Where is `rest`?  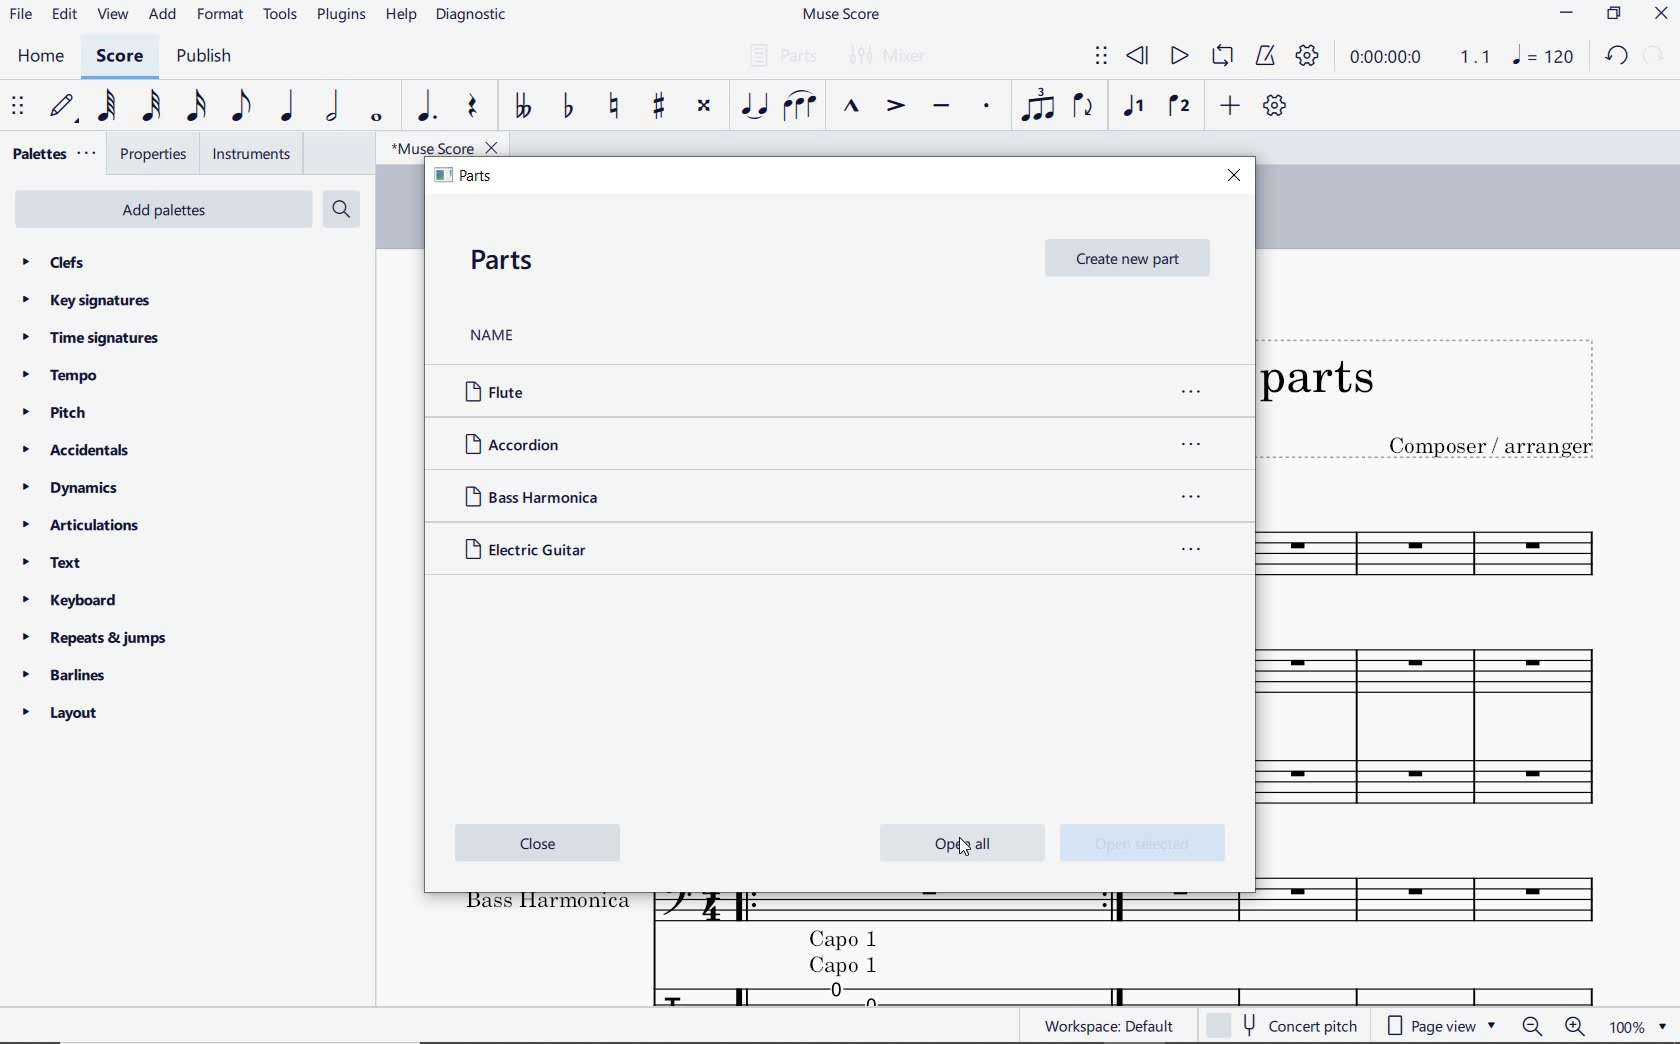 rest is located at coordinates (475, 107).